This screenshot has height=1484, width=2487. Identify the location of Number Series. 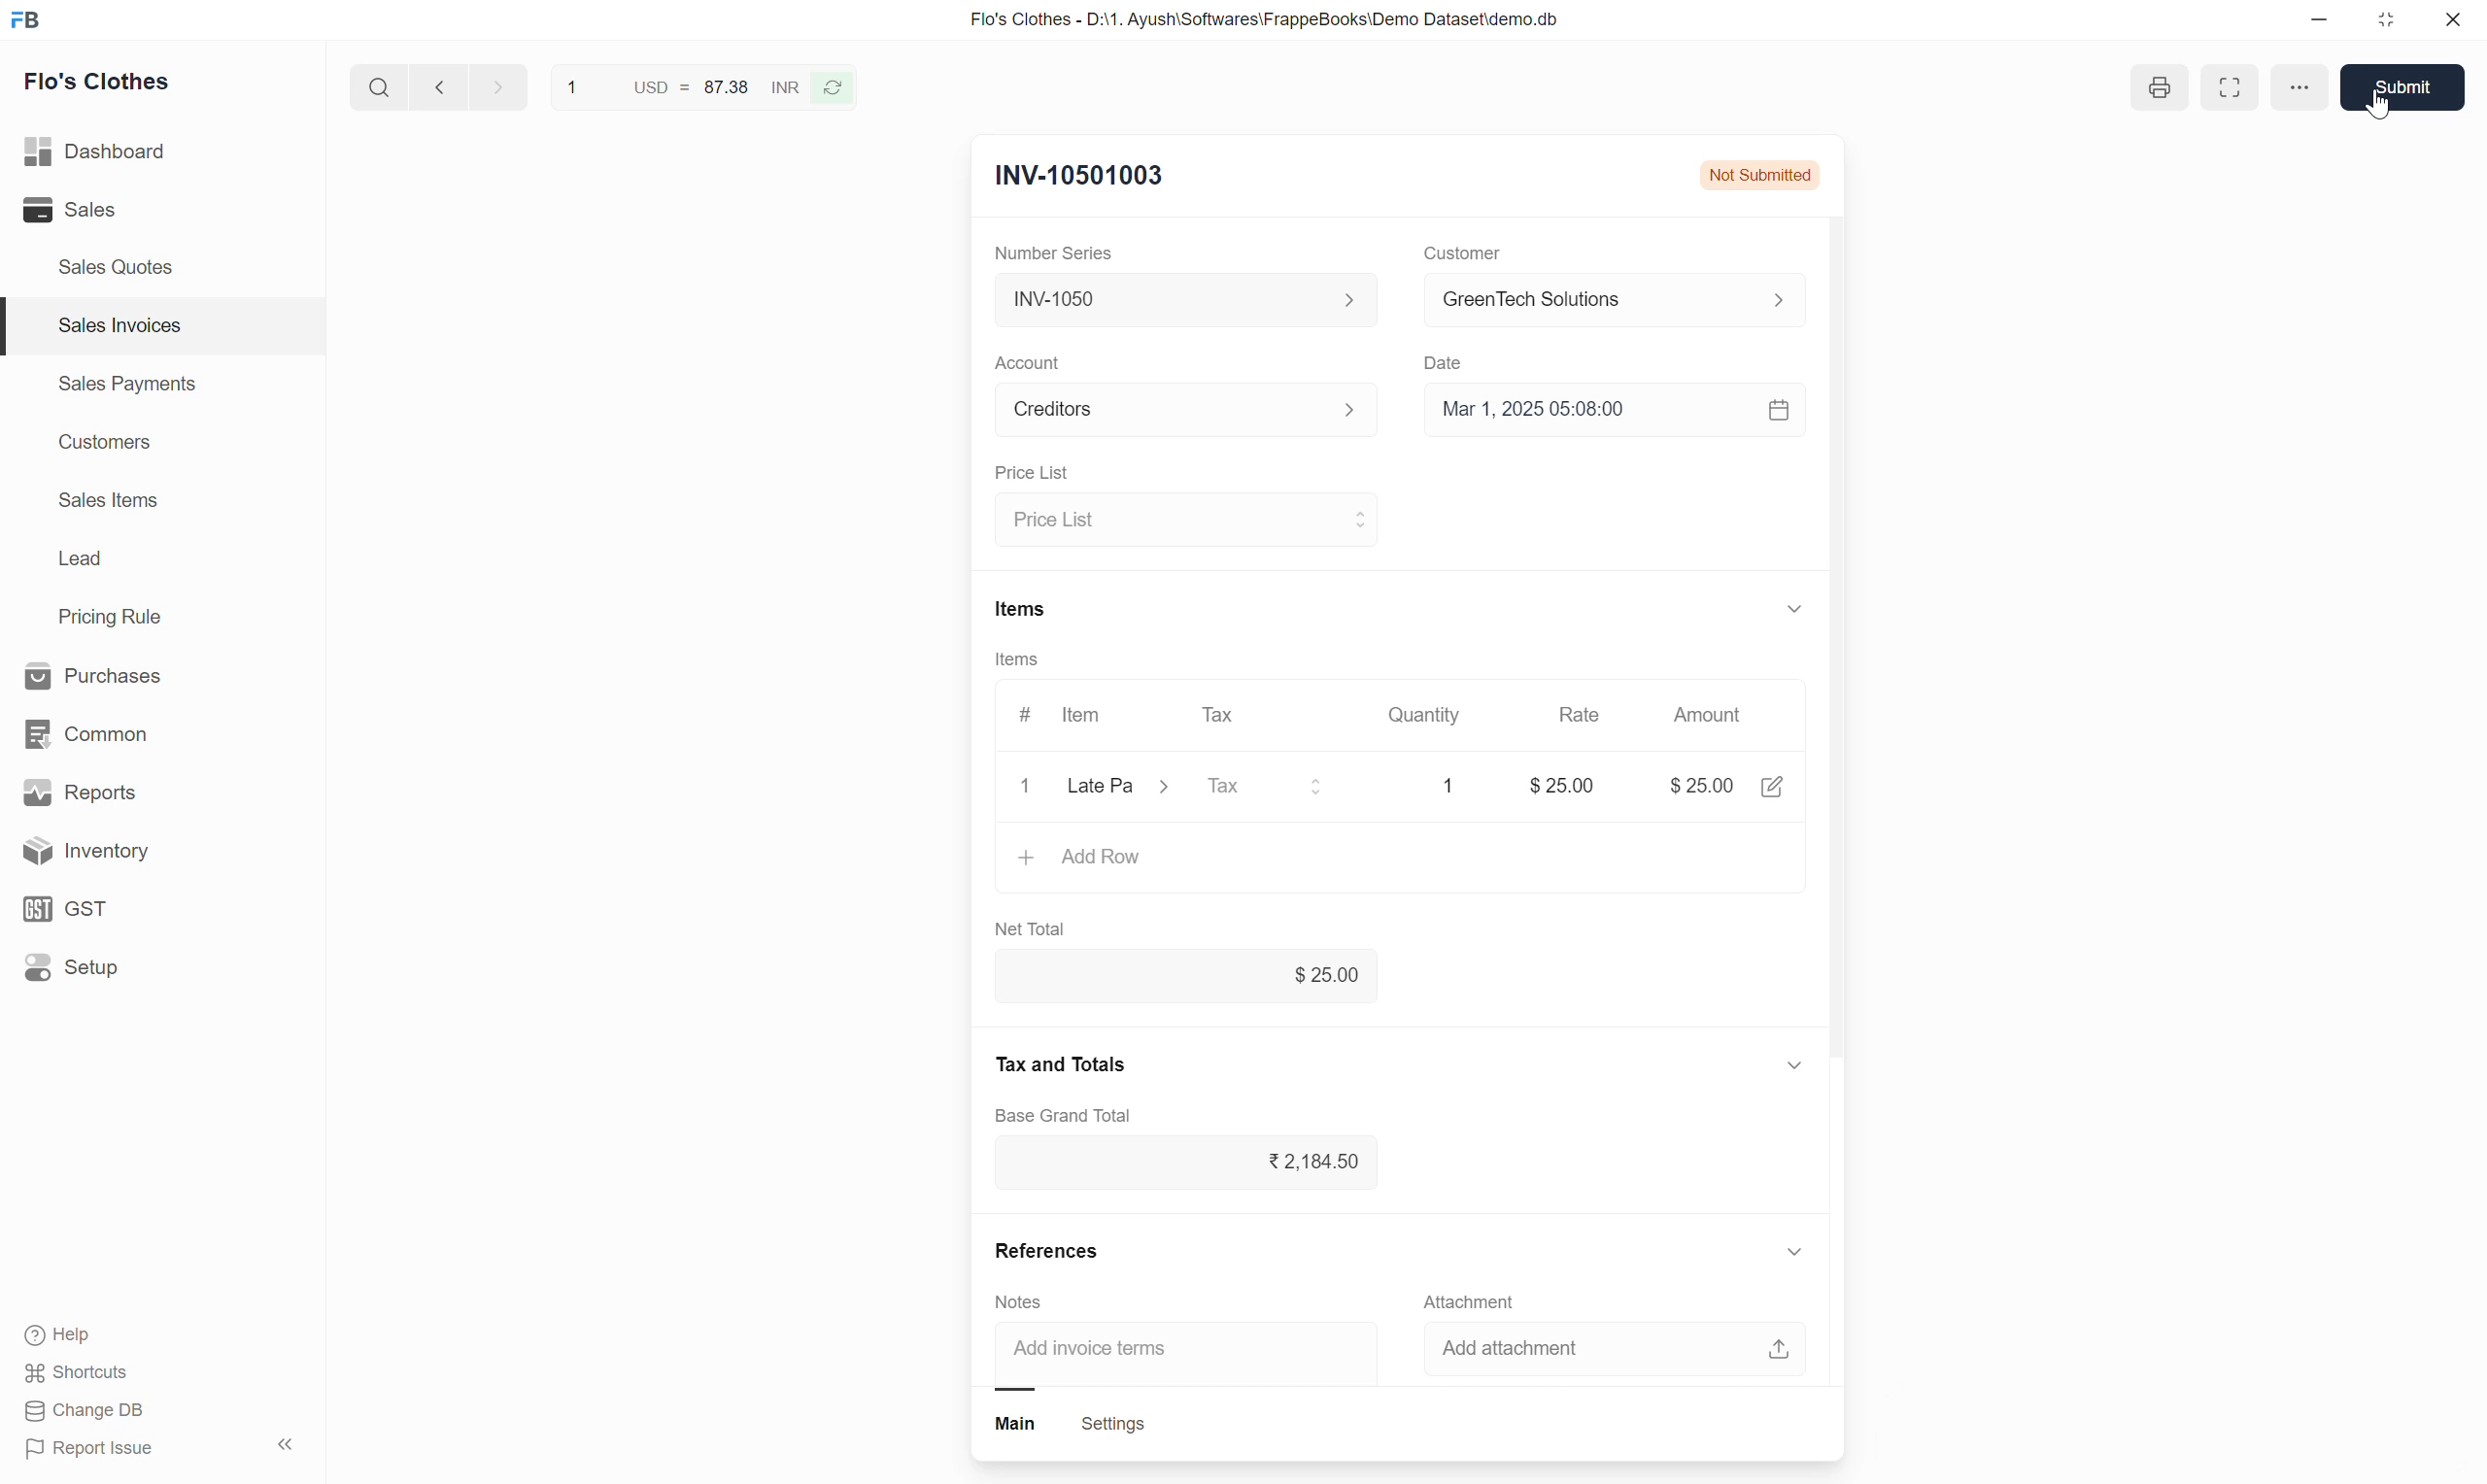
(1056, 255).